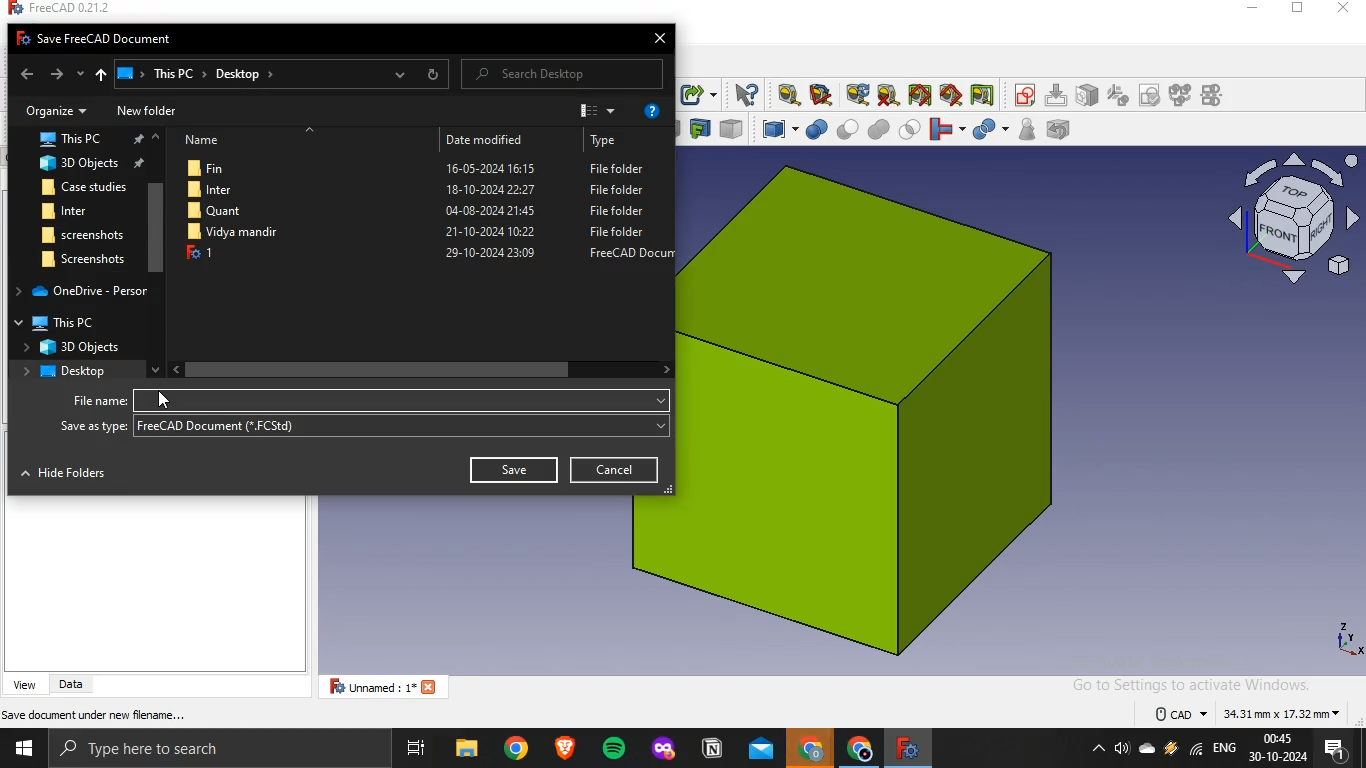 The width and height of the screenshot is (1366, 768). What do you see at coordinates (74, 165) in the screenshot?
I see `3d objects` at bounding box center [74, 165].